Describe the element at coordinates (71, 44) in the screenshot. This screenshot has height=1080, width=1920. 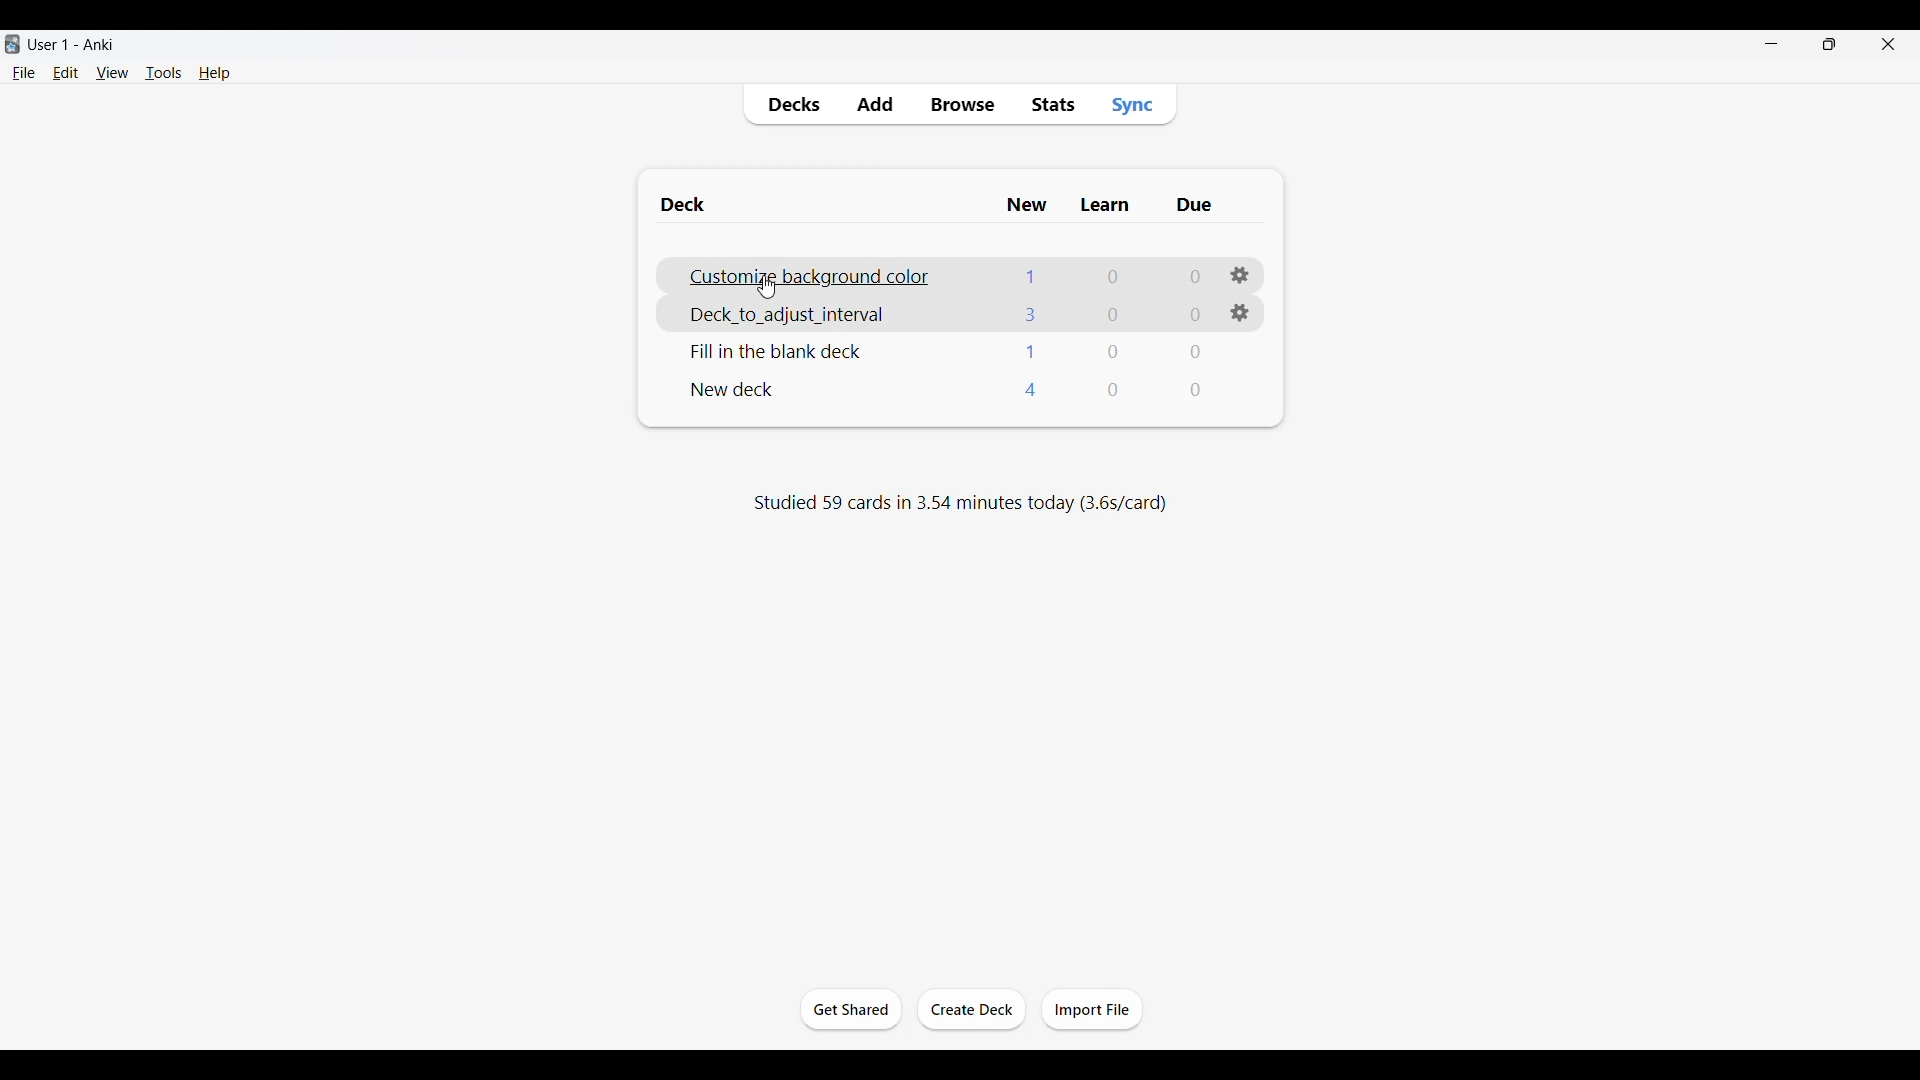
I see `User and software name` at that location.